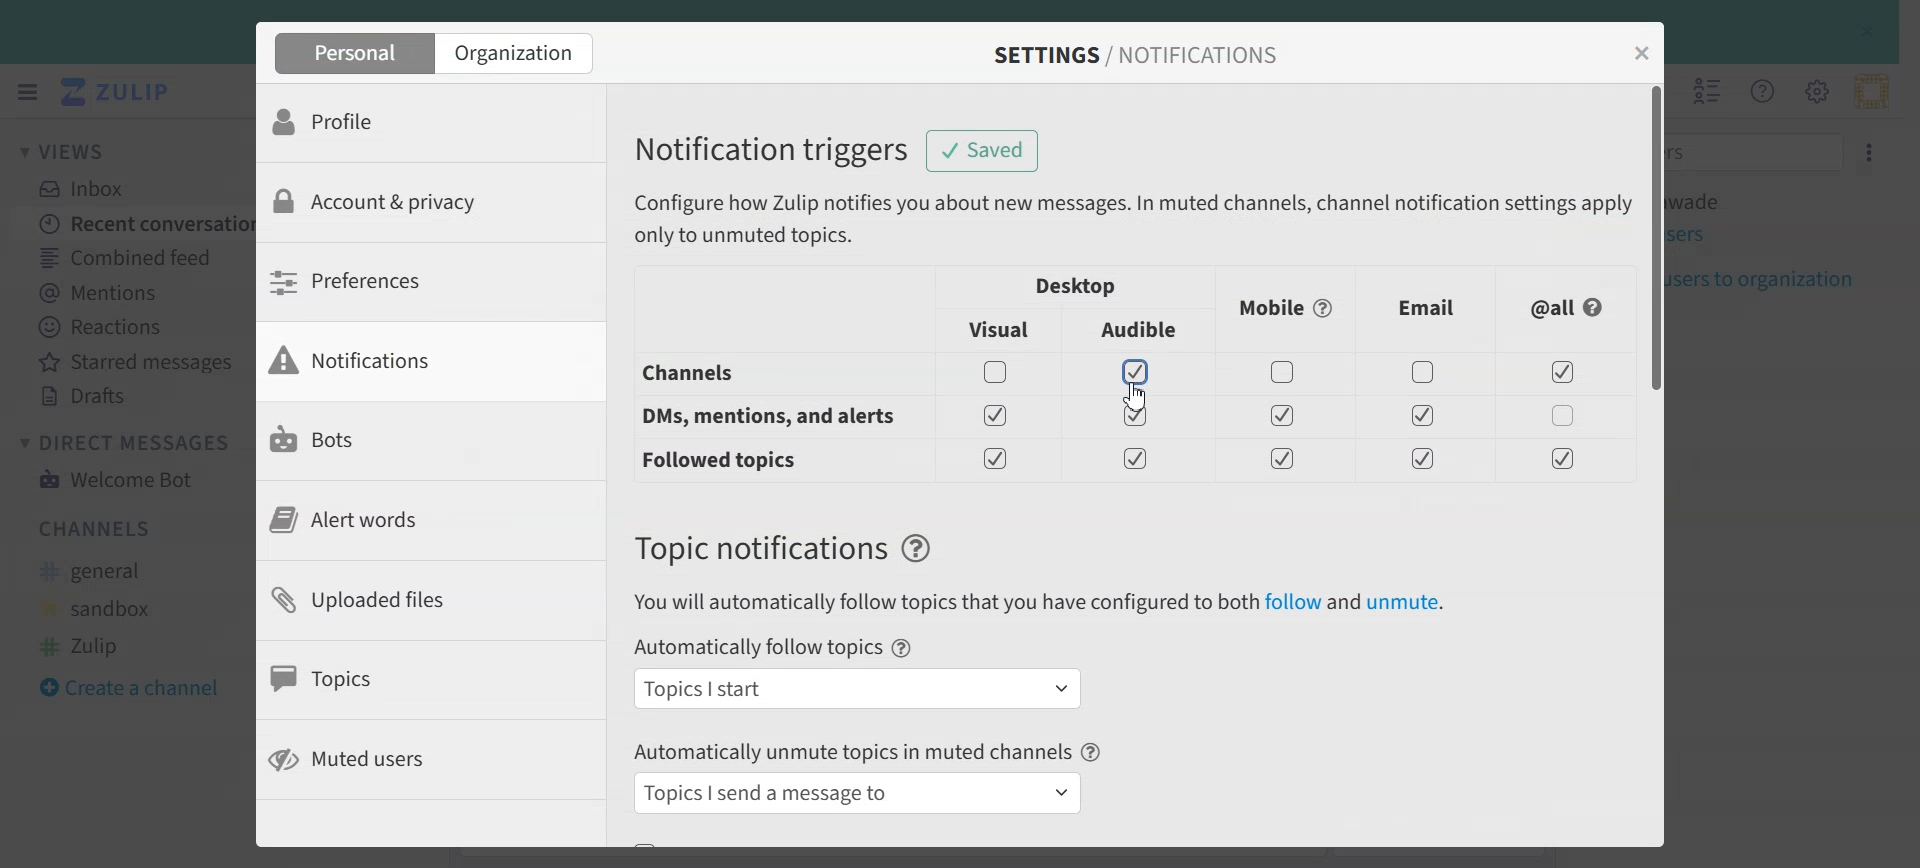  Describe the element at coordinates (404, 361) in the screenshot. I see `Notifications` at that location.